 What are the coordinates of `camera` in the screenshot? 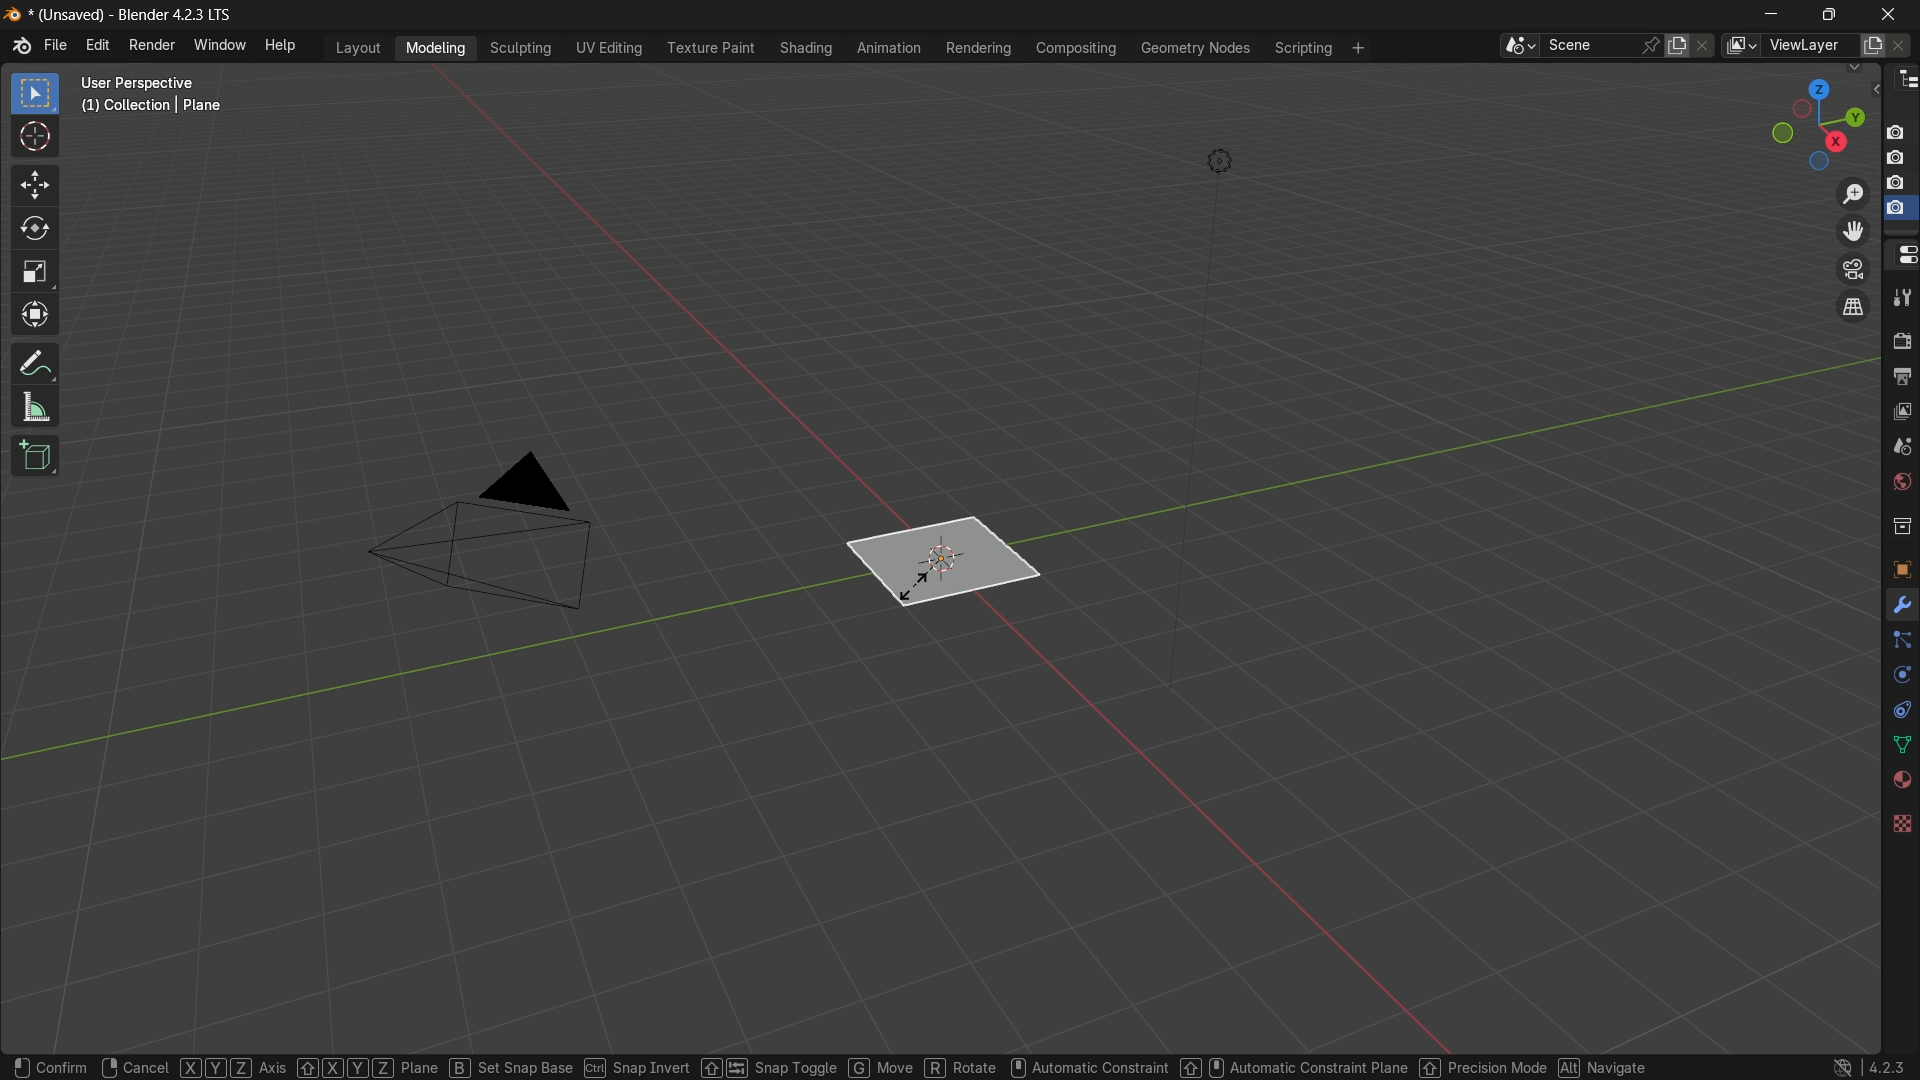 It's located at (485, 539).